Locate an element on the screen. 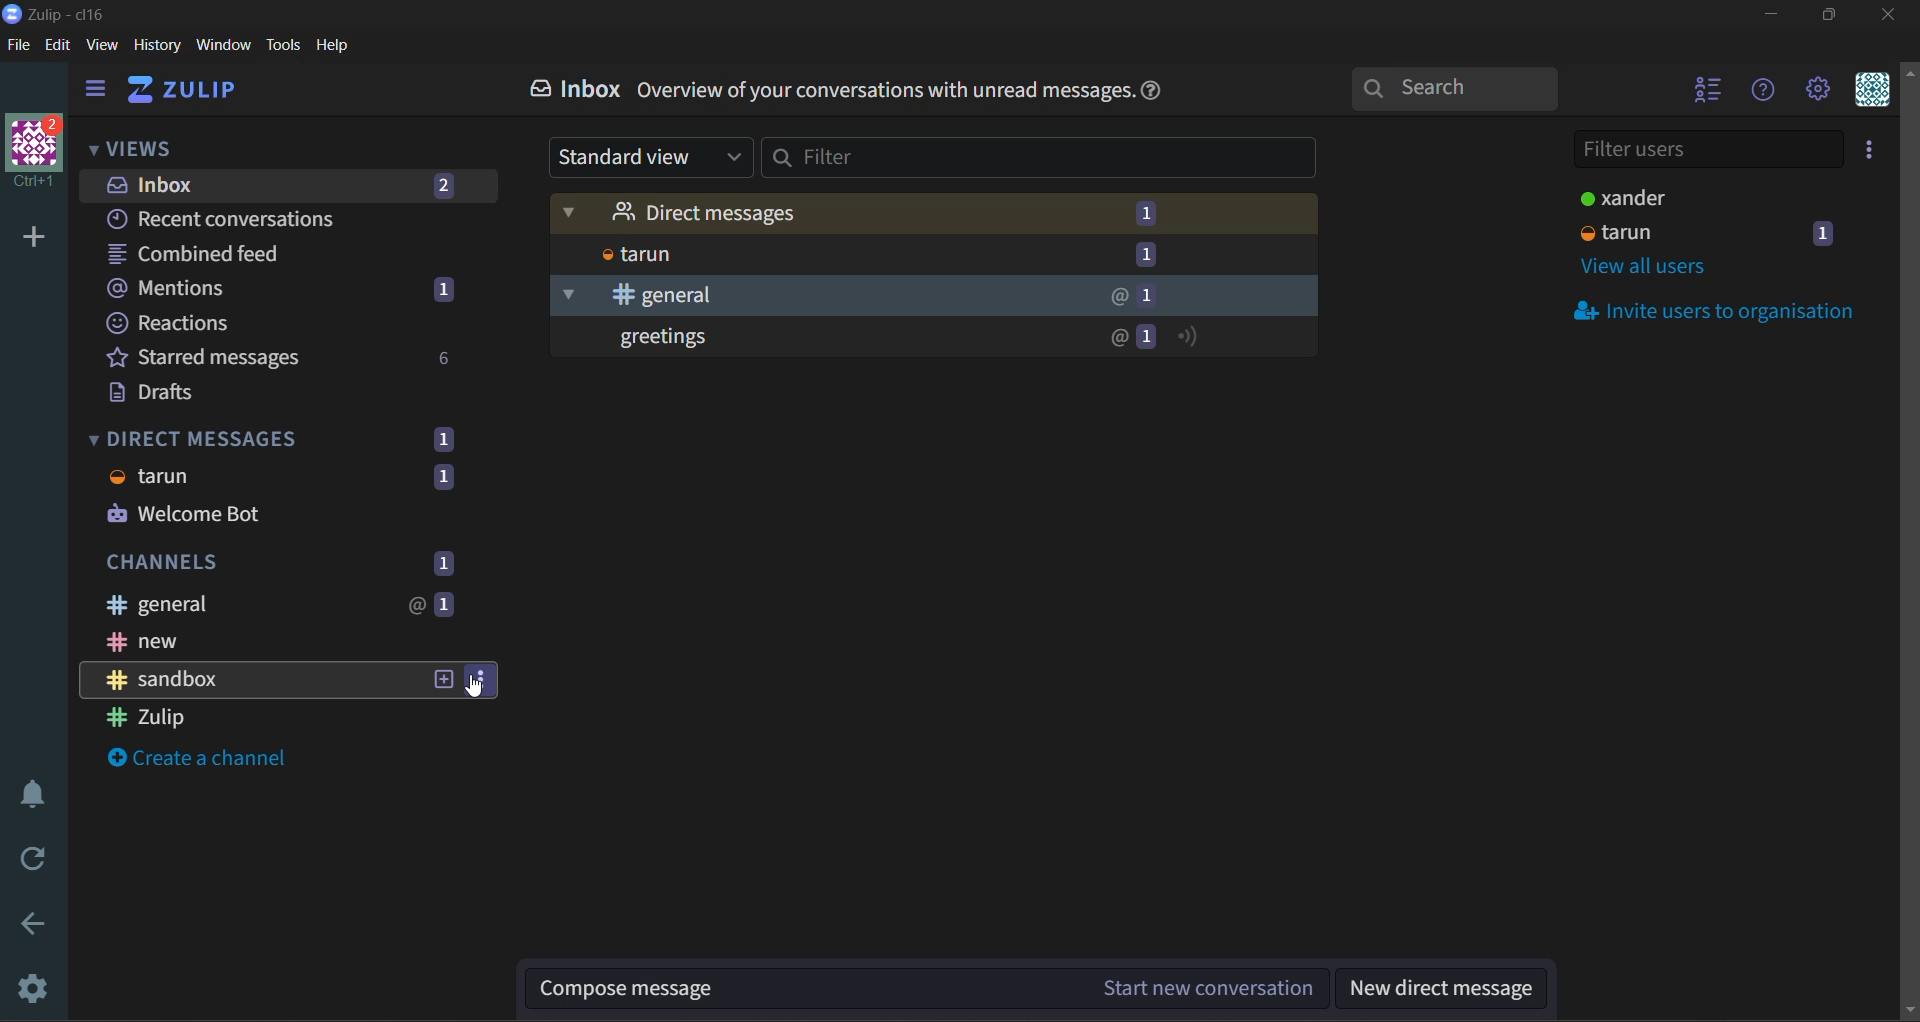 The image size is (1920, 1022). compose message is located at coordinates (933, 986).